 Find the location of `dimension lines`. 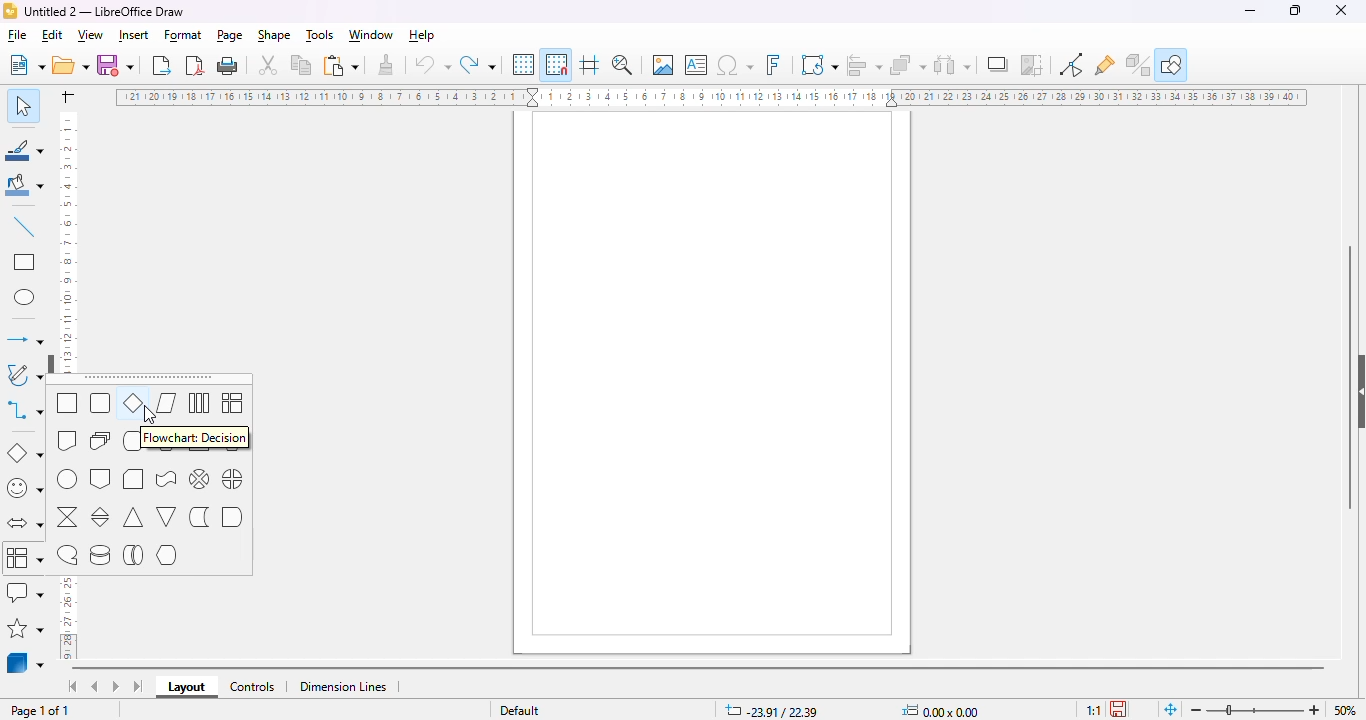

dimension lines is located at coordinates (343, 687).